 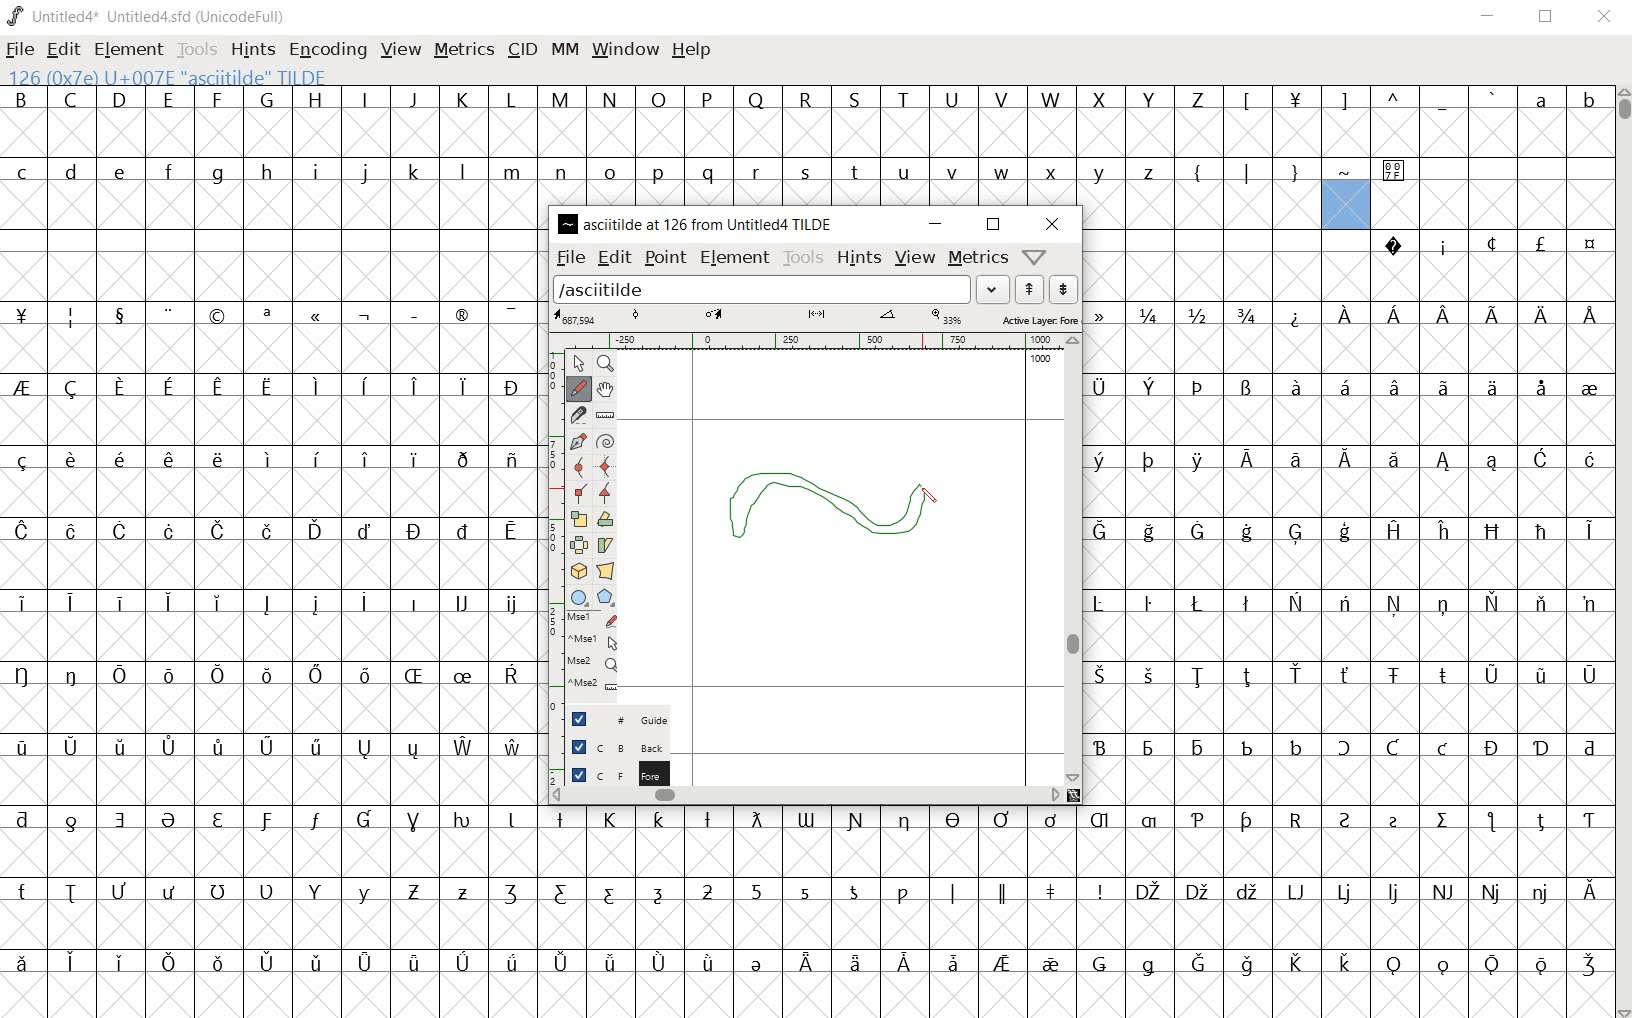 What do you see at coordinates (698, 222) in the screenshot?
I see `ASCIITILDE AT 126 FROM UNTITLED4 TILDE` at bounding box center [698, 222].